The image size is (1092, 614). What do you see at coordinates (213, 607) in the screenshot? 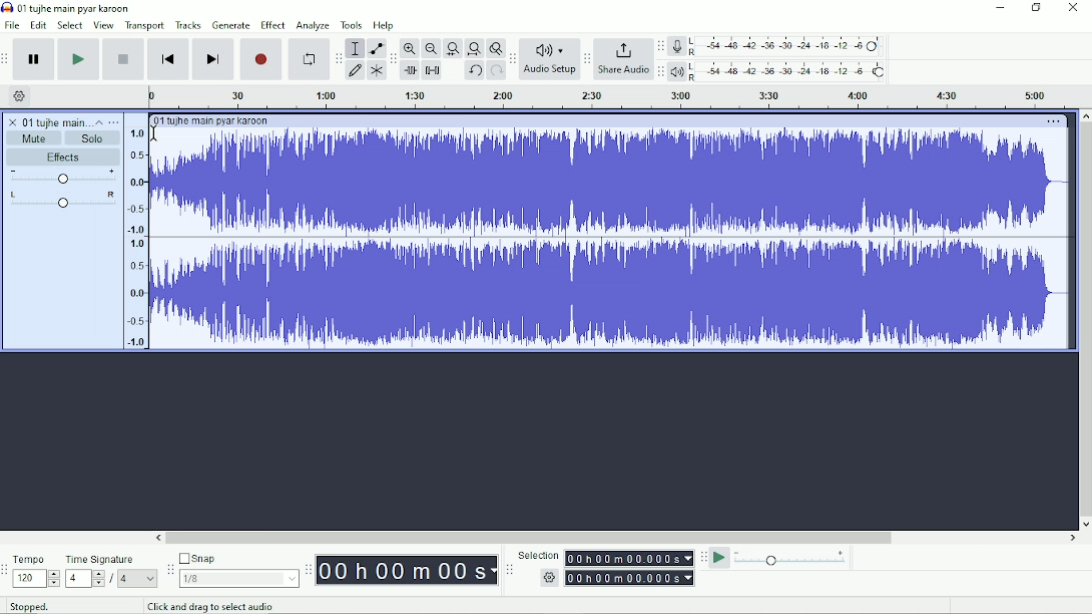
I see `Click and drag to select audio` at bounding box center [213, 607].